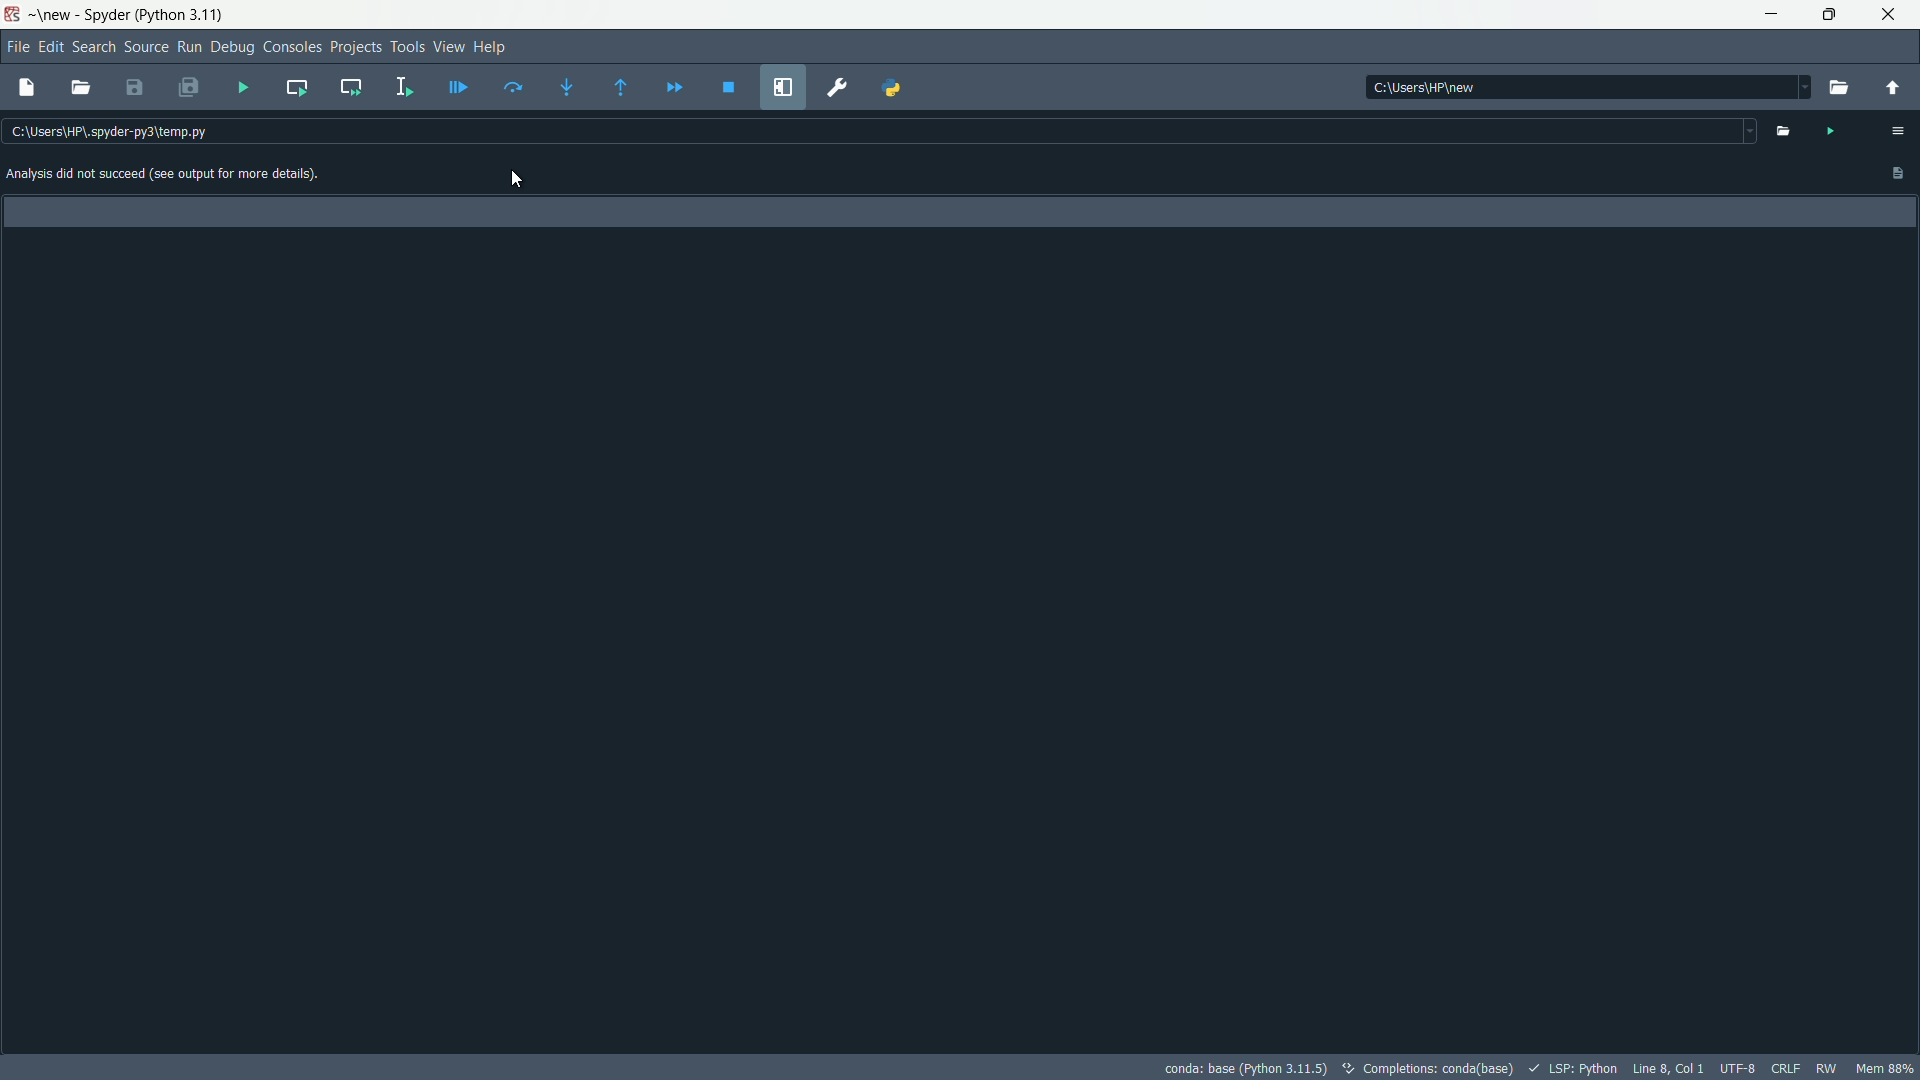 The height and width of the screenshot is (1080, 1920). I want to click on file menu, so click(14, 47).